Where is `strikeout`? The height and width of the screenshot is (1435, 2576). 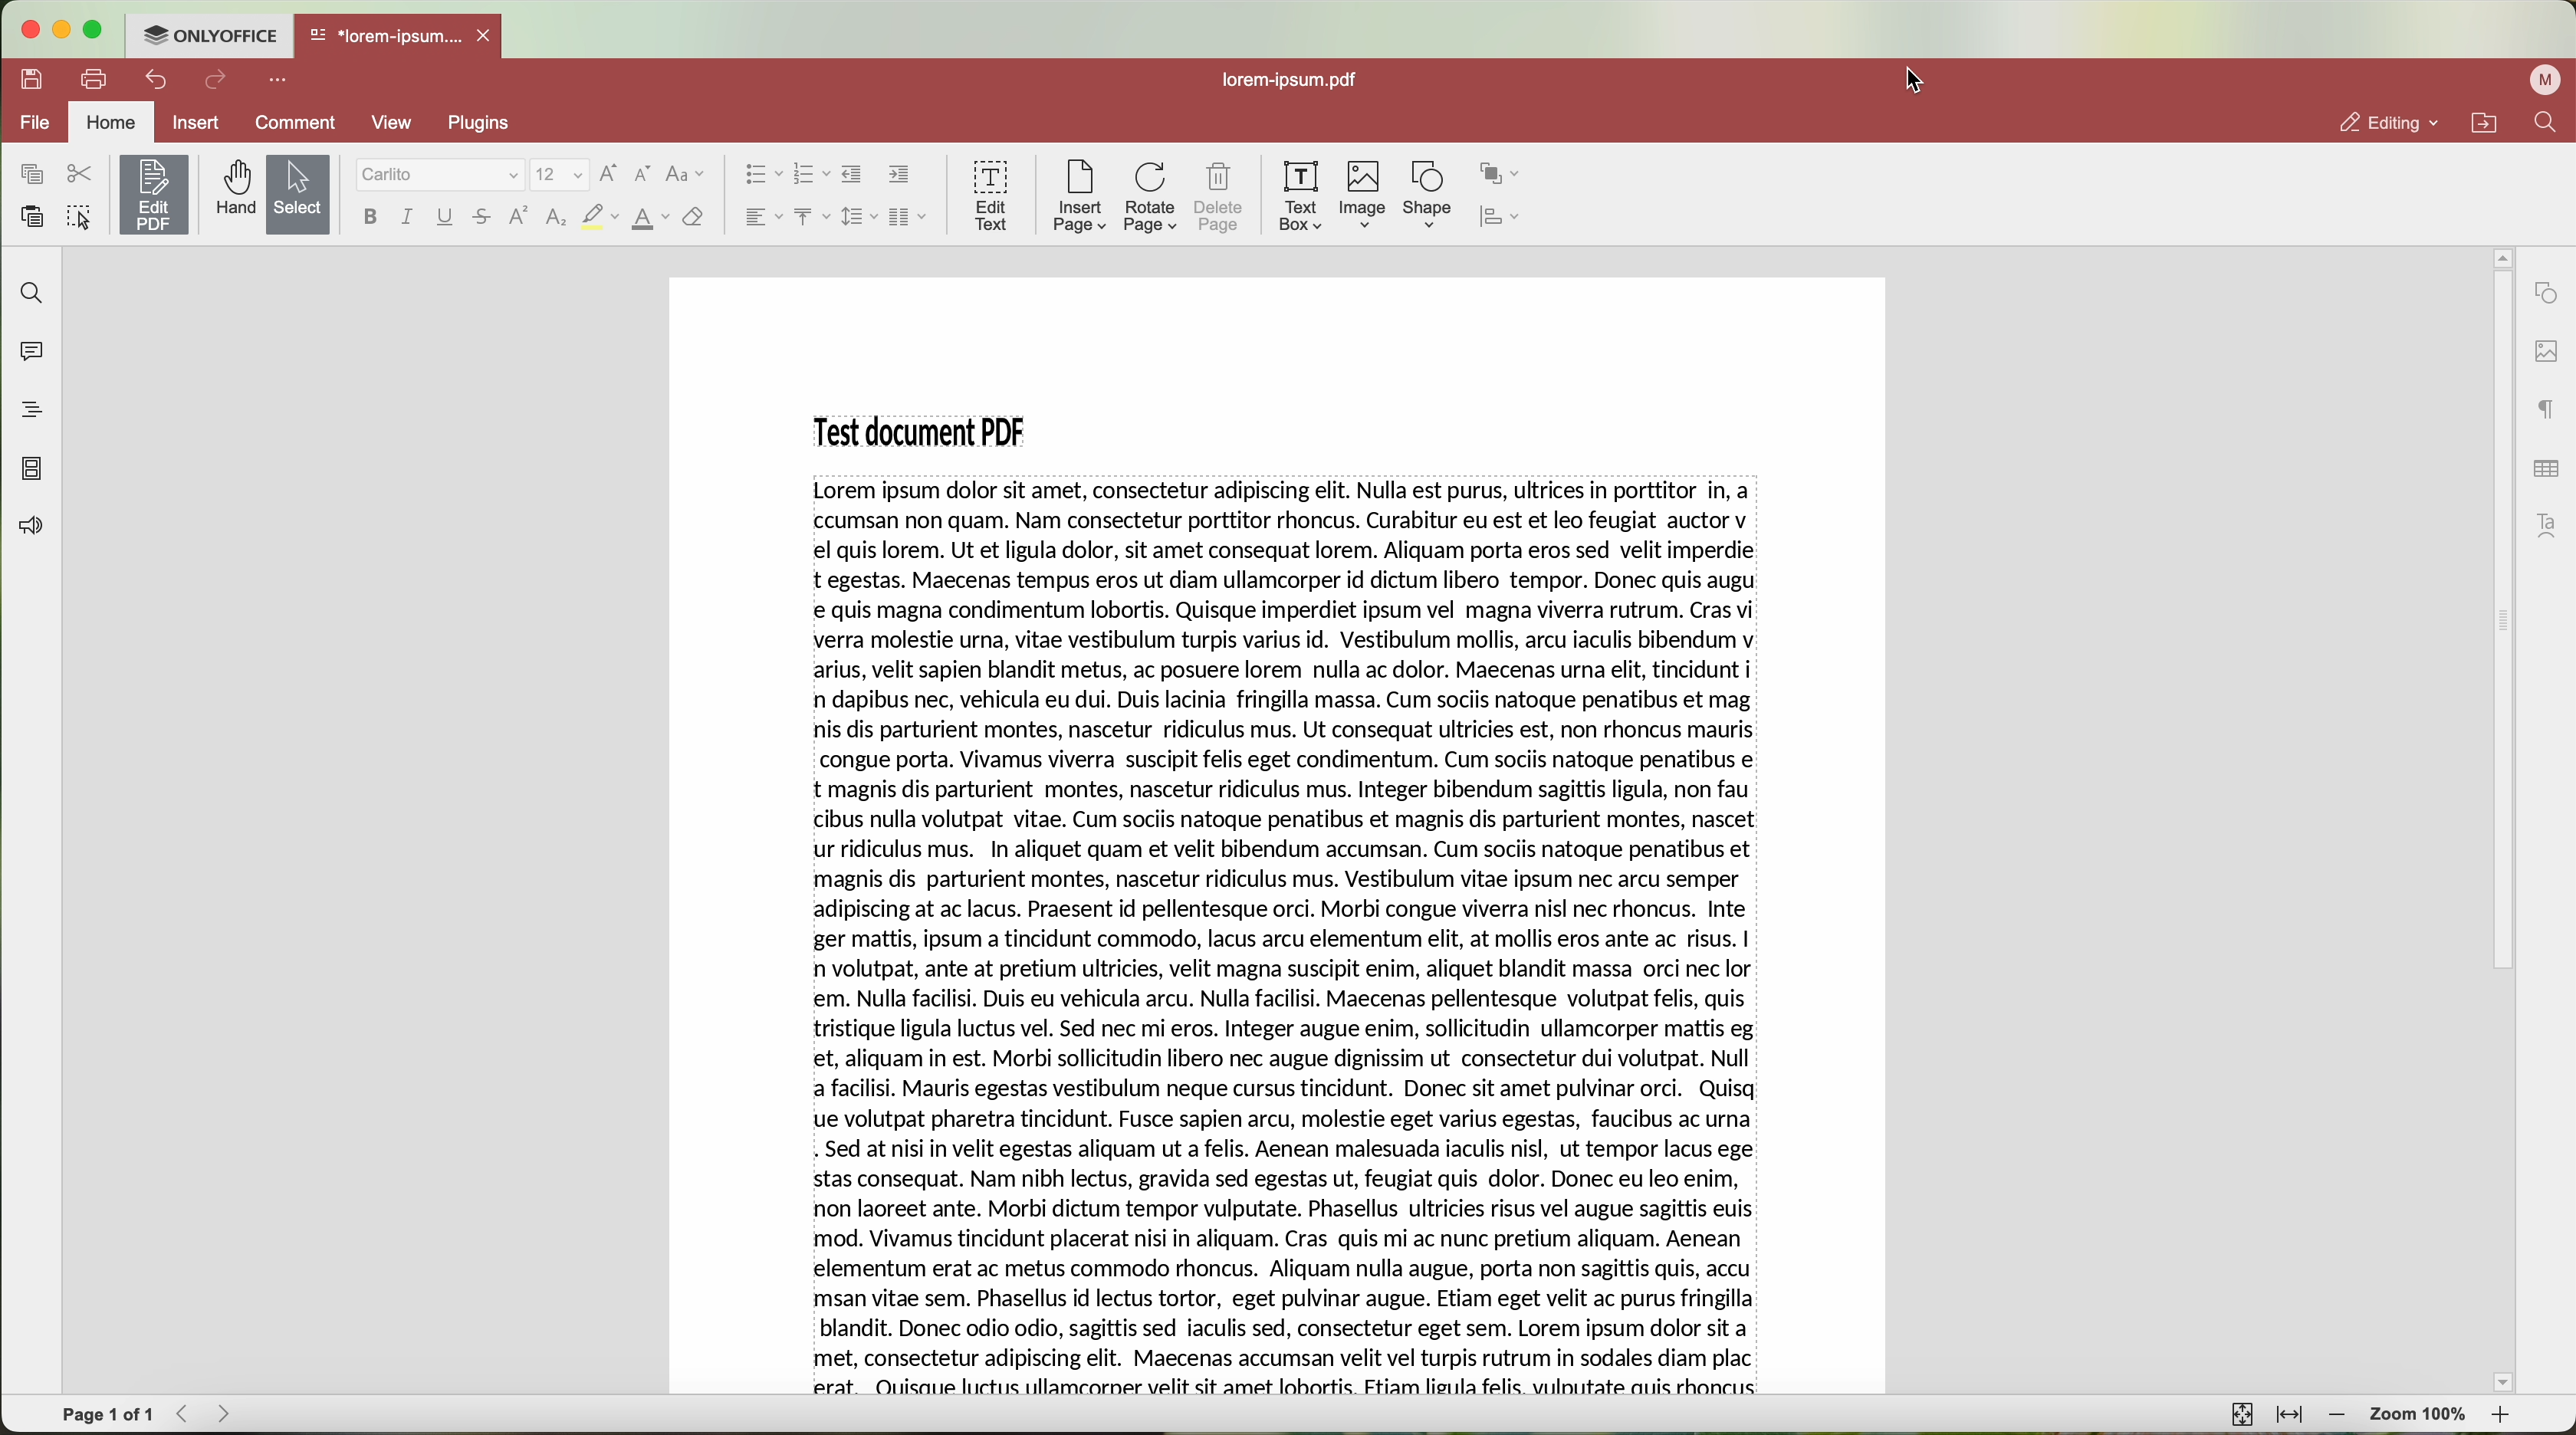 strikeout is located at coordinates (485, 218).